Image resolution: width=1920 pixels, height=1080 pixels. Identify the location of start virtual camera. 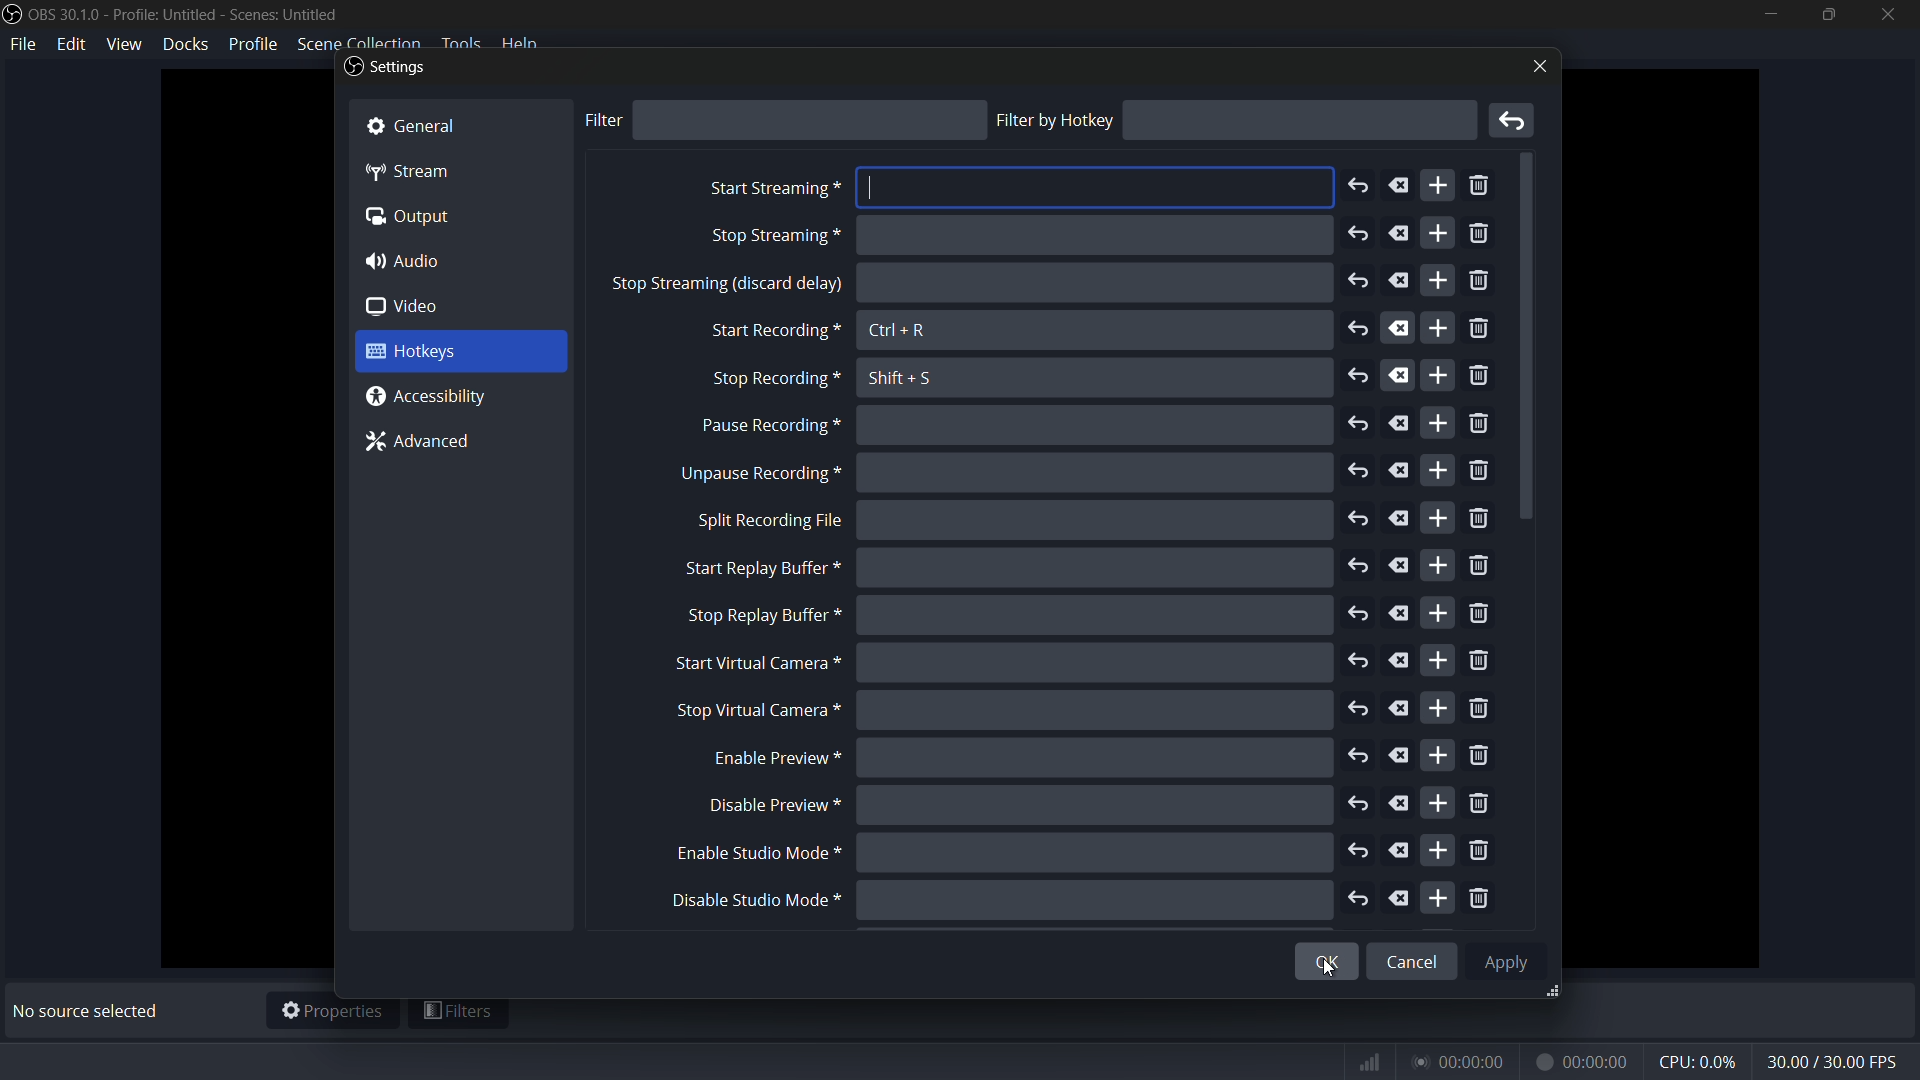
(751, 664).